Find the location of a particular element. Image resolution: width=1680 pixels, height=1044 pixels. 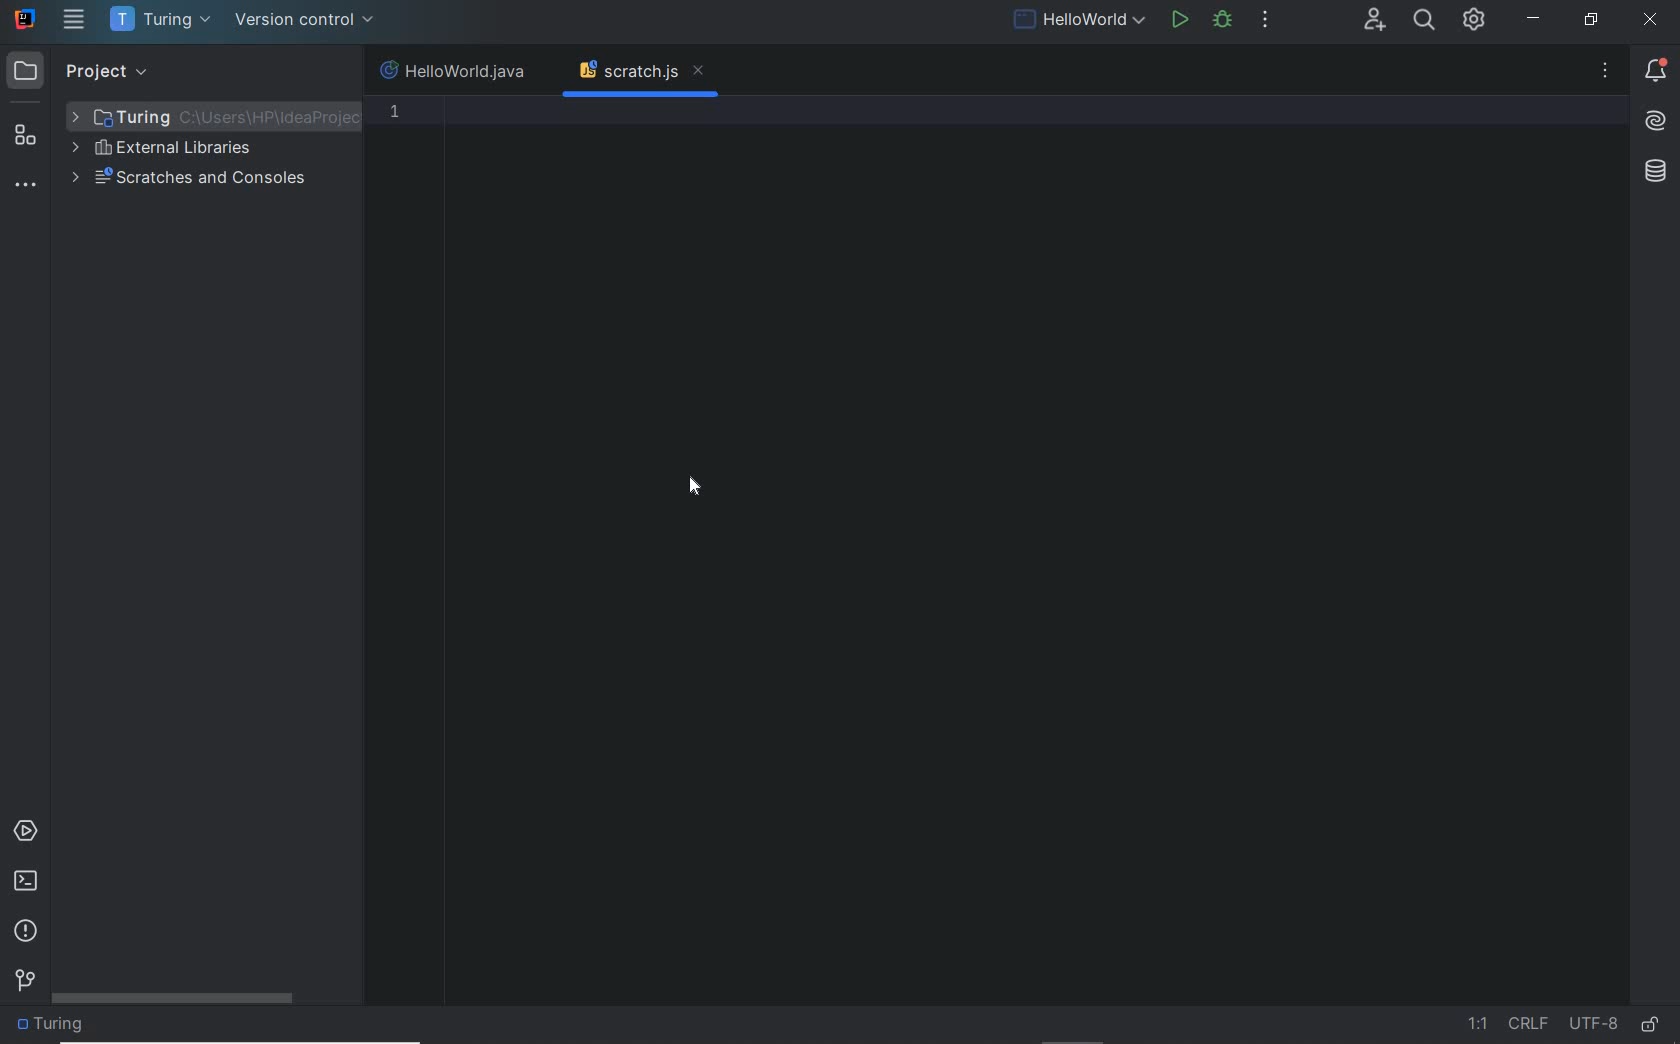

more tool windows is located at coordinates (28, 185).